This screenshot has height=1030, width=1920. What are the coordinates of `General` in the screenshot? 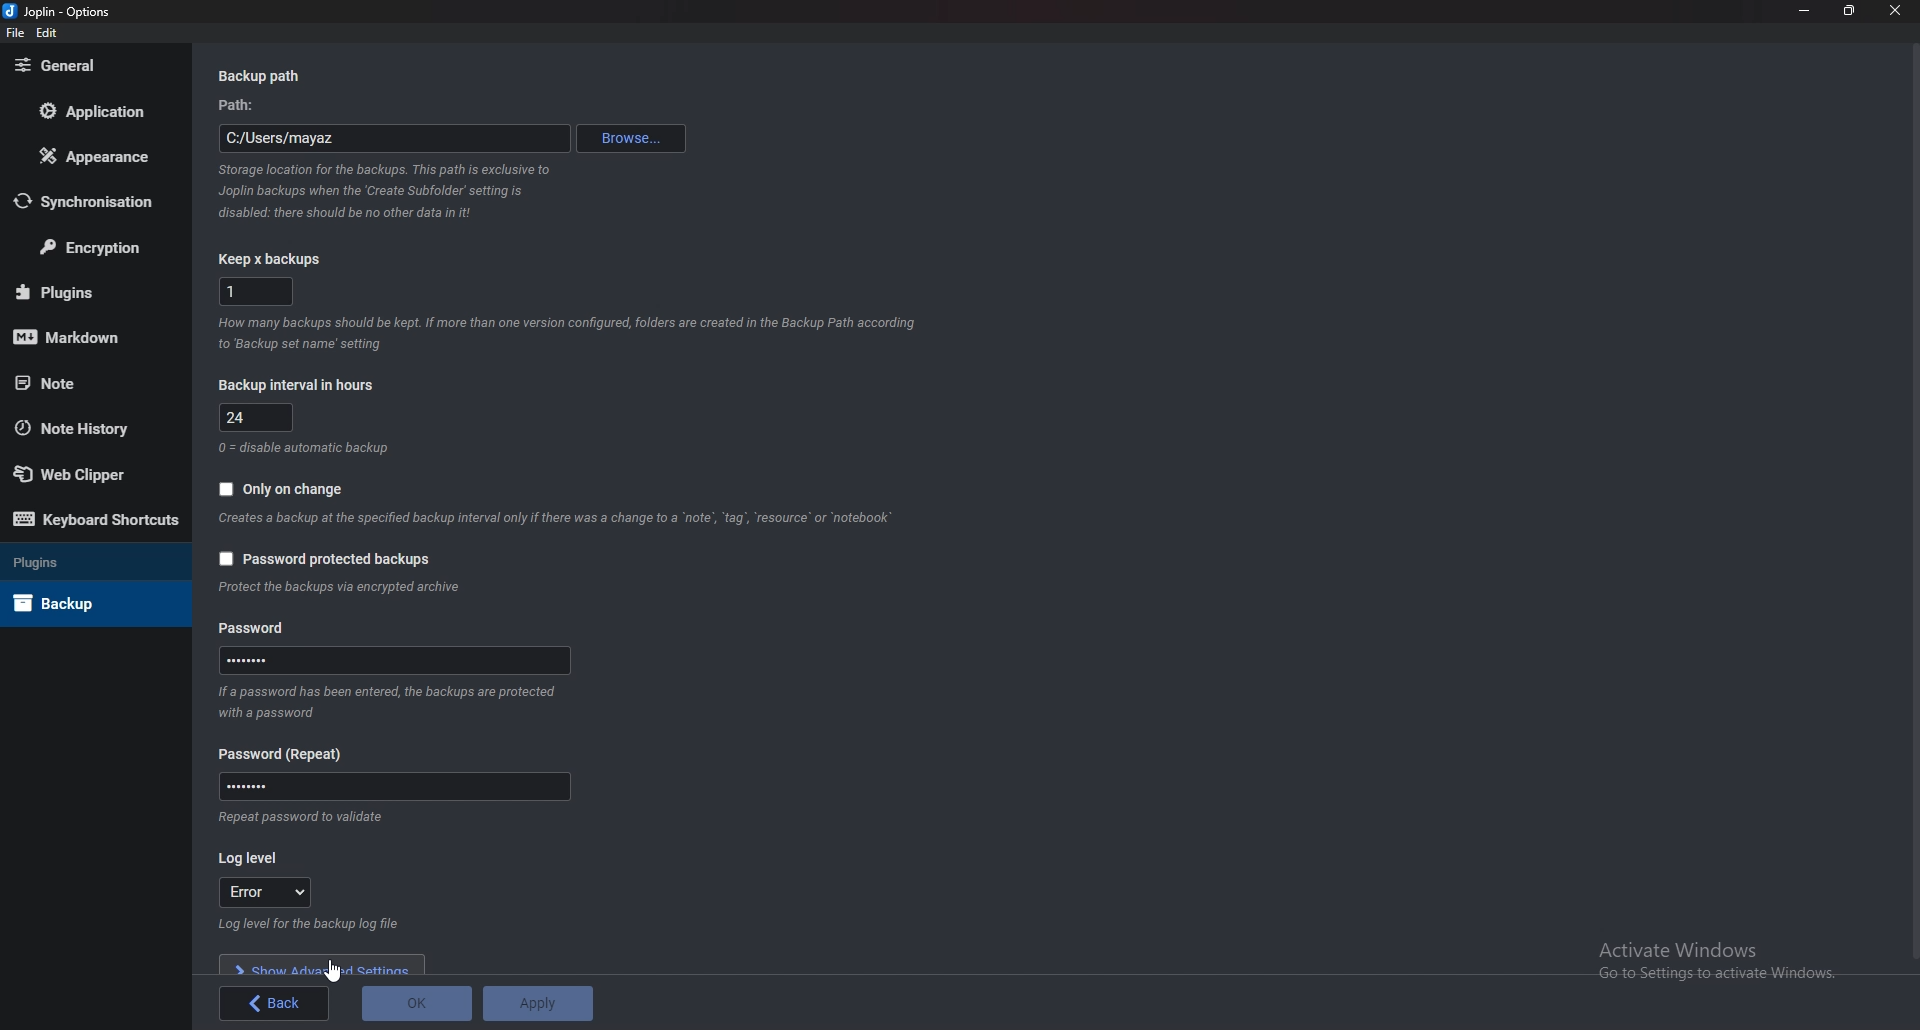 It's located at (88, 66).